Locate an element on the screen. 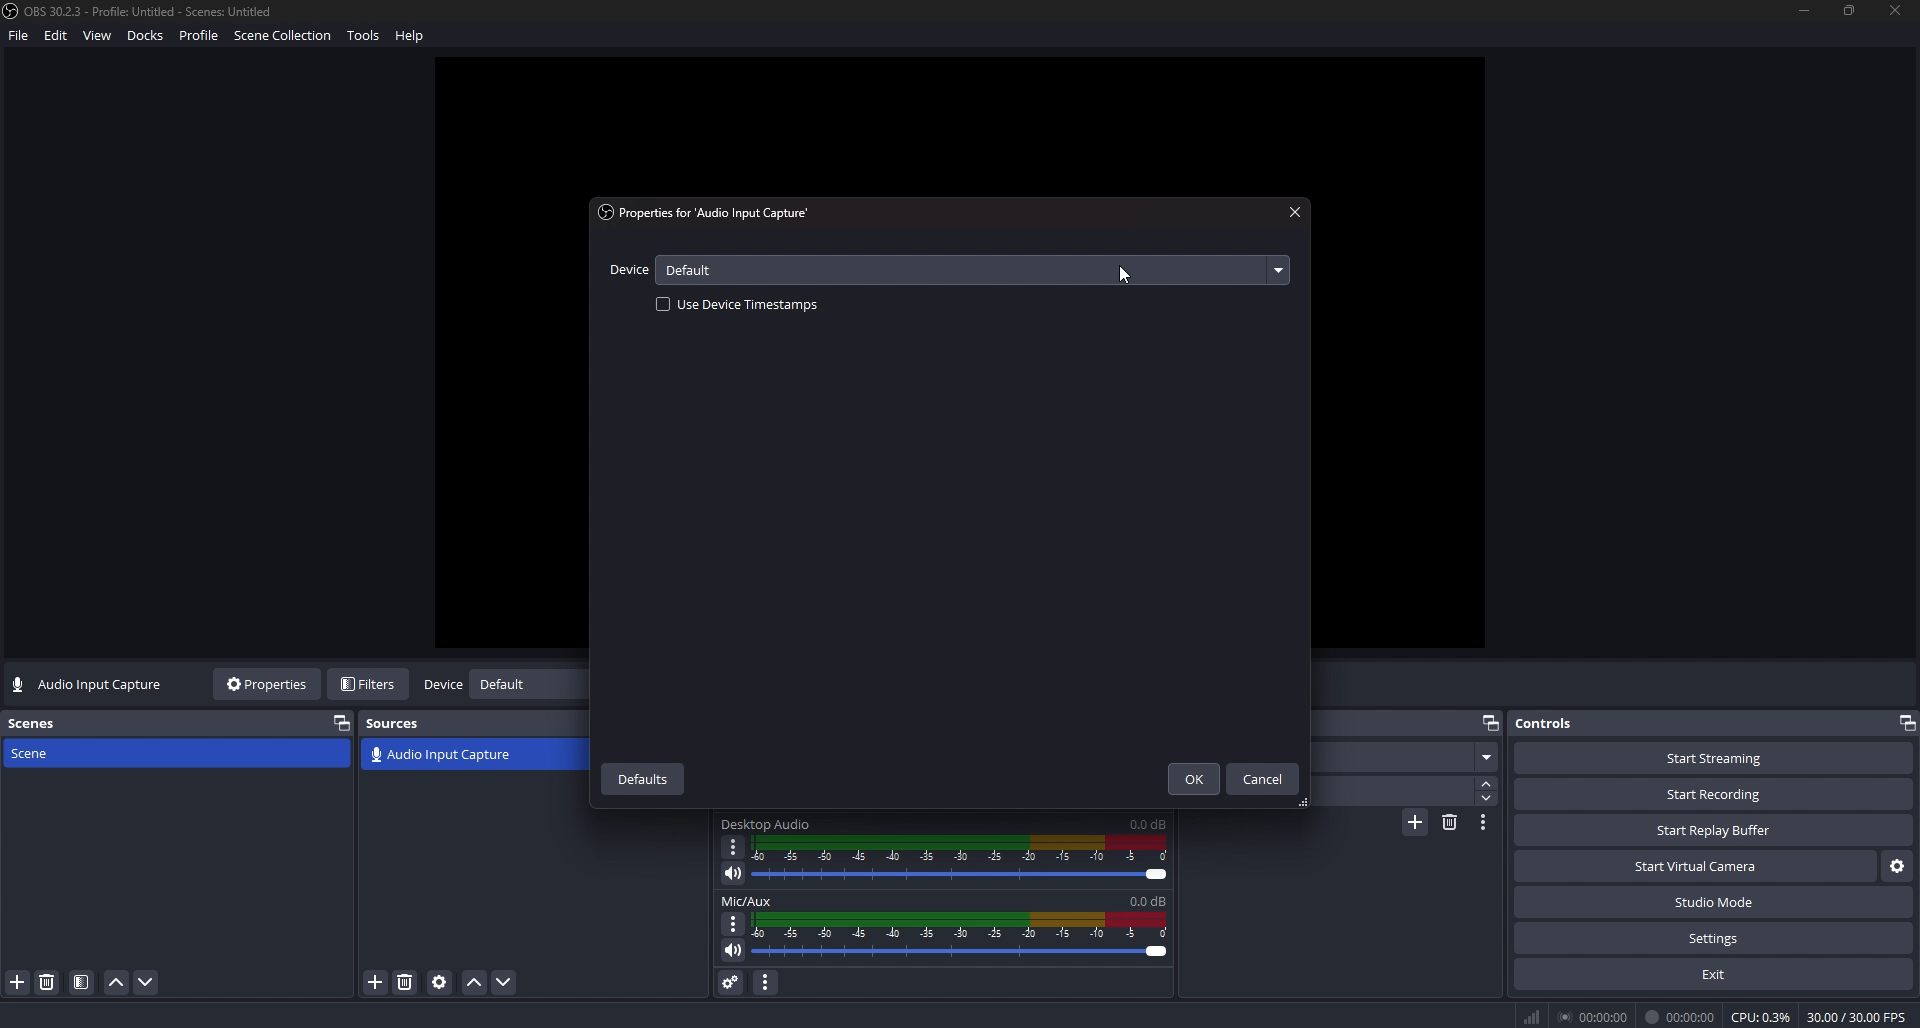 The height and width of the screenshot is (1028, 1920). Docks is located at coordinates (148, 38).